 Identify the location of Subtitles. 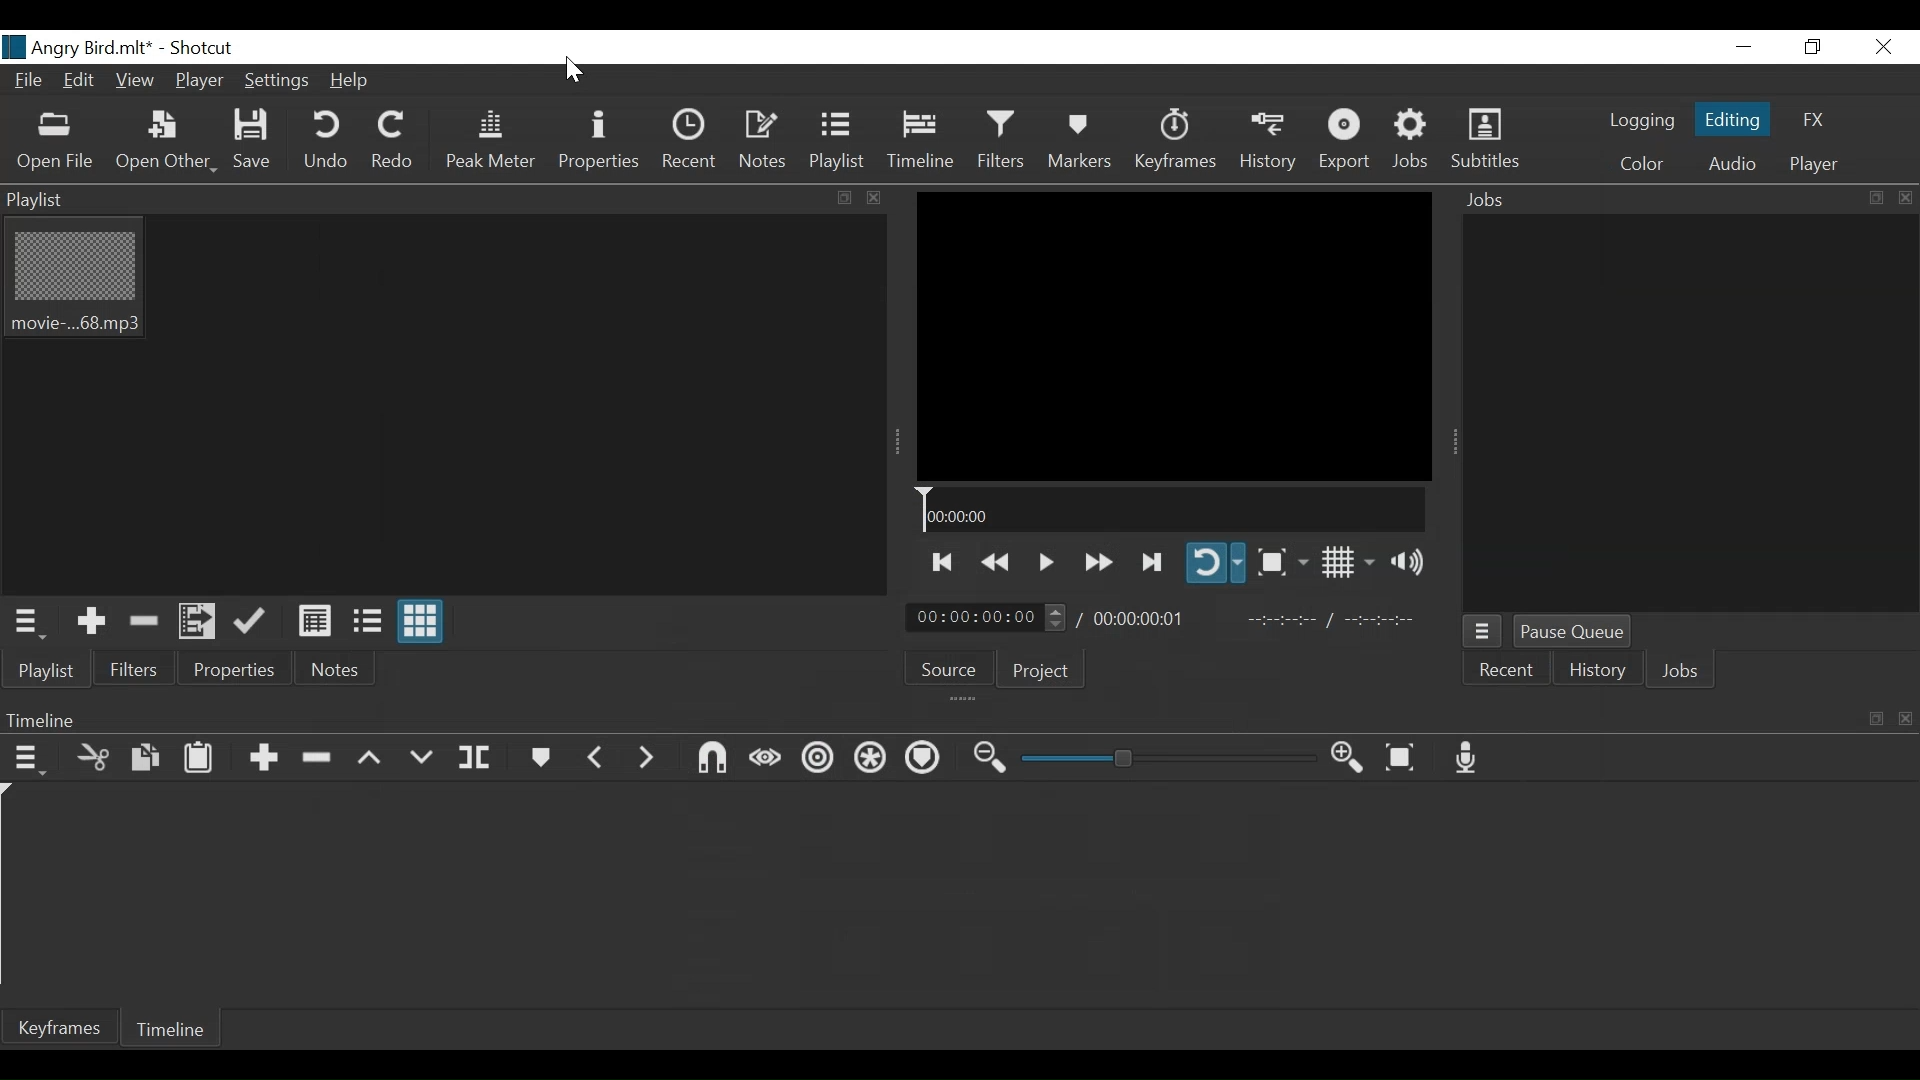
(1485, 140).